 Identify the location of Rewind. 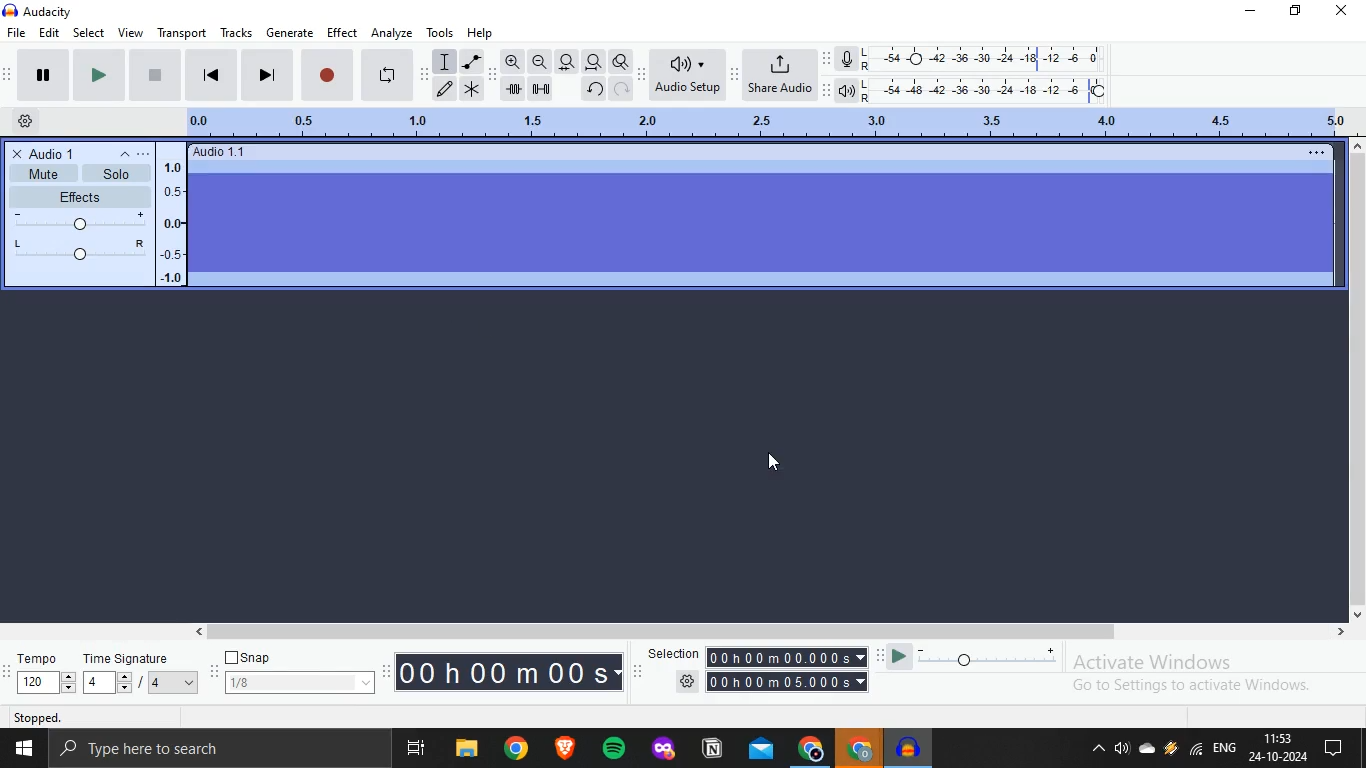
(389, 72).